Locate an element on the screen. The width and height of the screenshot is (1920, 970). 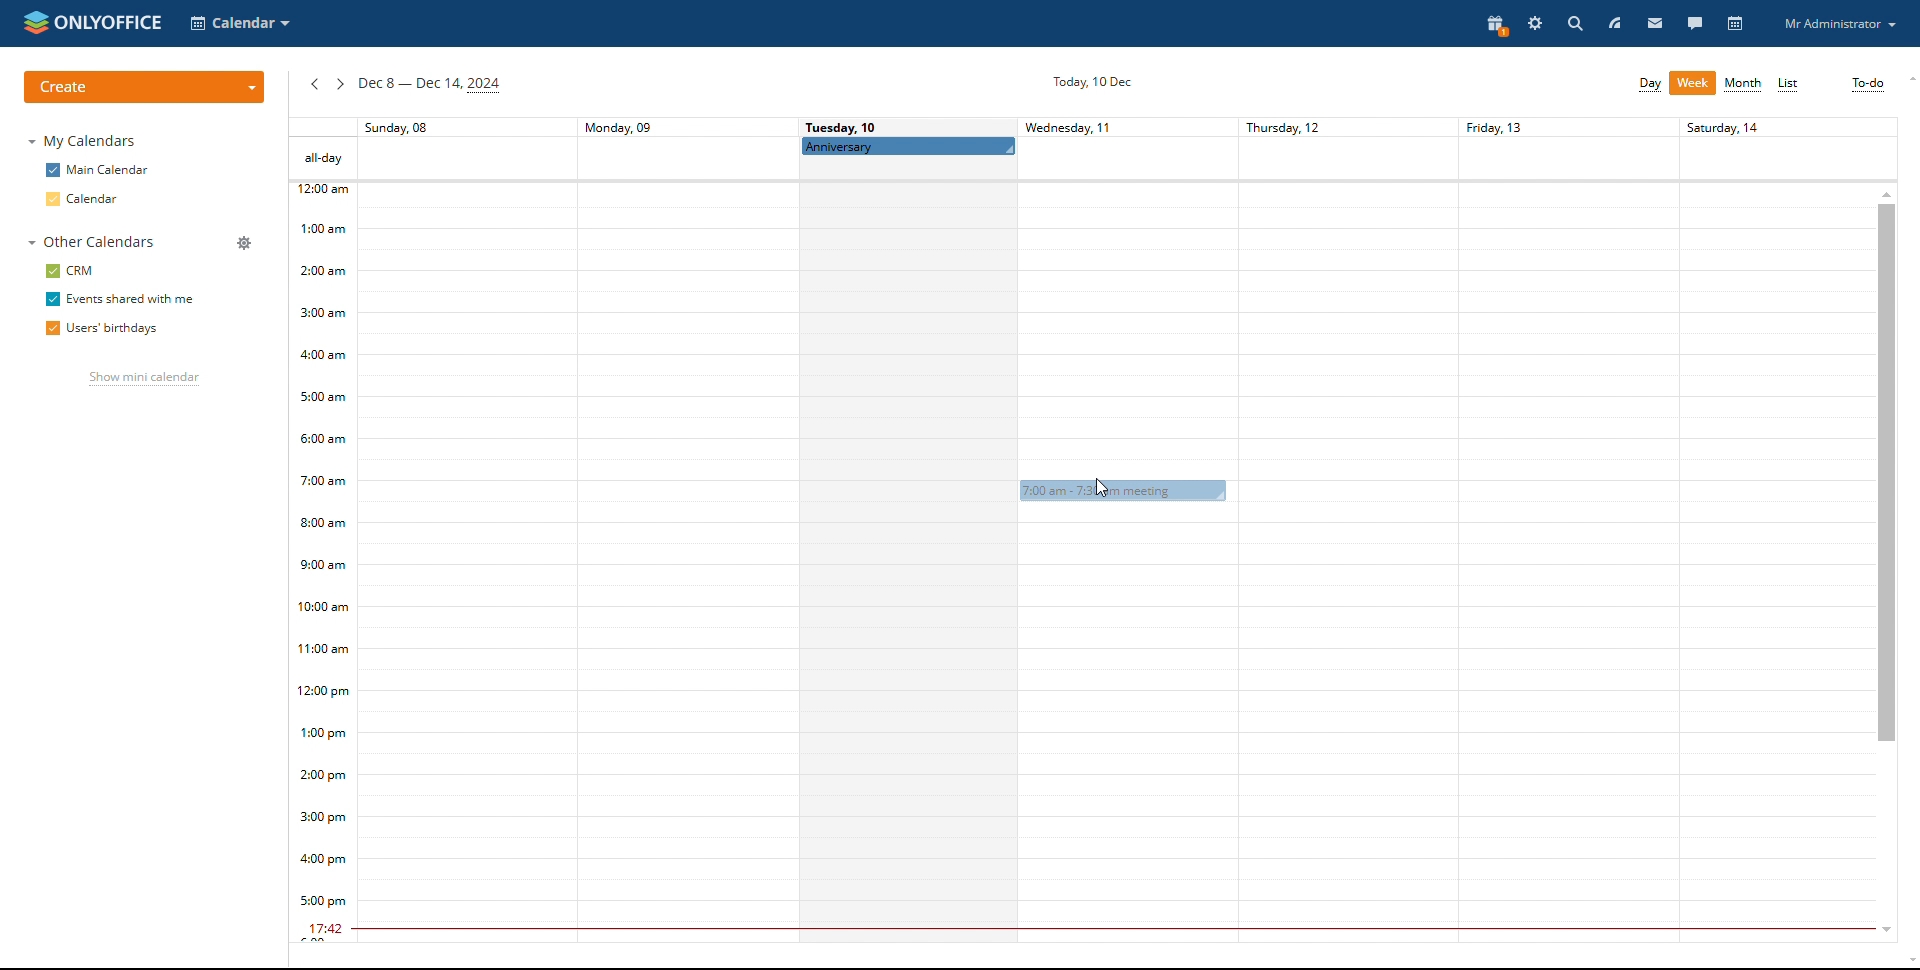
days is located at coordinates (1092, 127).